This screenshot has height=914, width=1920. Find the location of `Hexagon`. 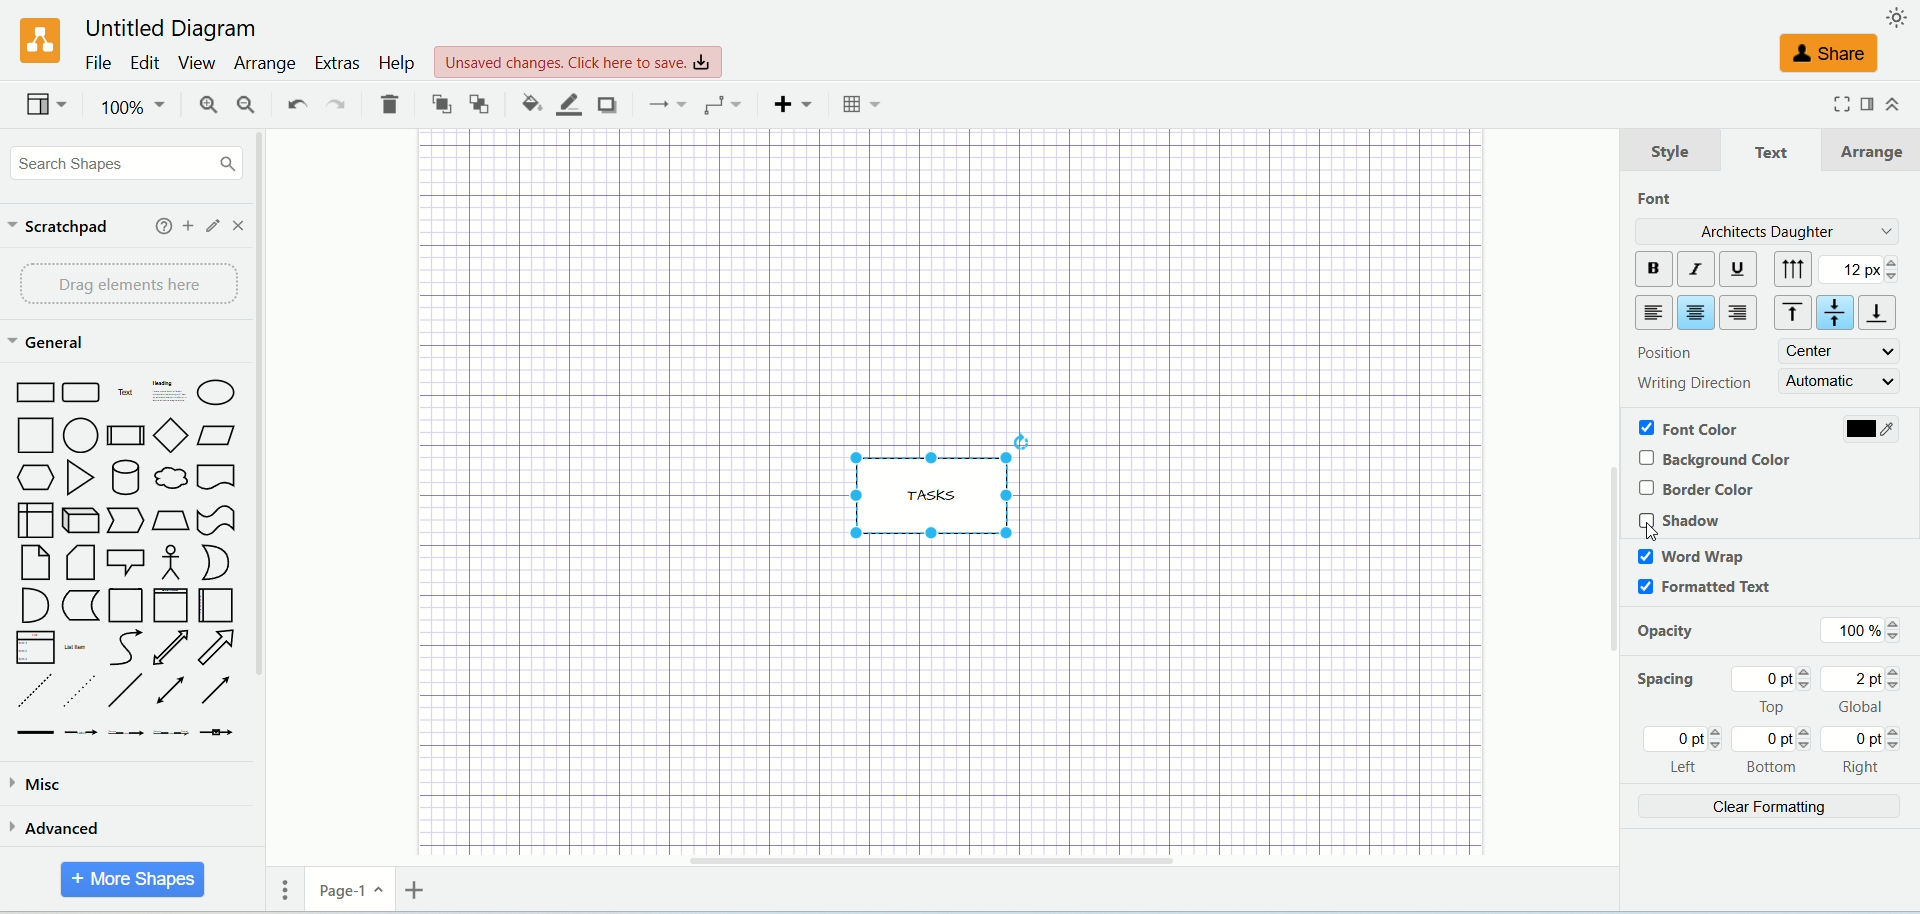

Hexagon is located at coordinates (32, 477).